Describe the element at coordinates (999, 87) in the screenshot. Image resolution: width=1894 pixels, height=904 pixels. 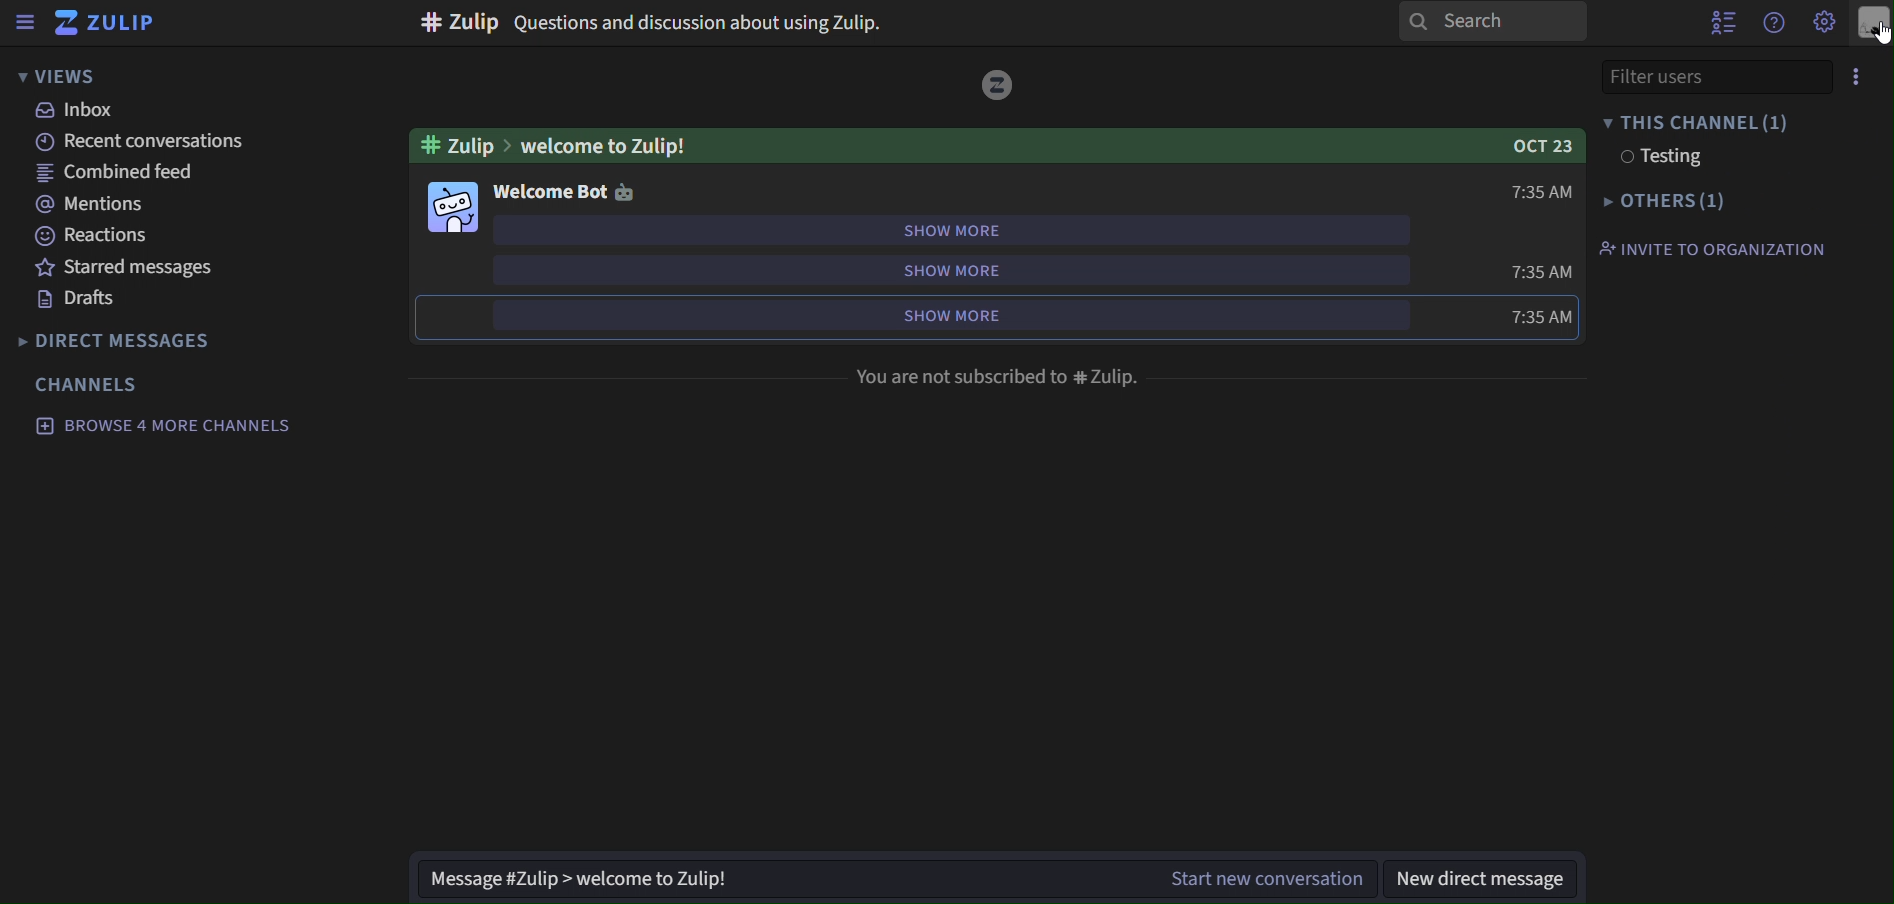
I see `image` at that location.